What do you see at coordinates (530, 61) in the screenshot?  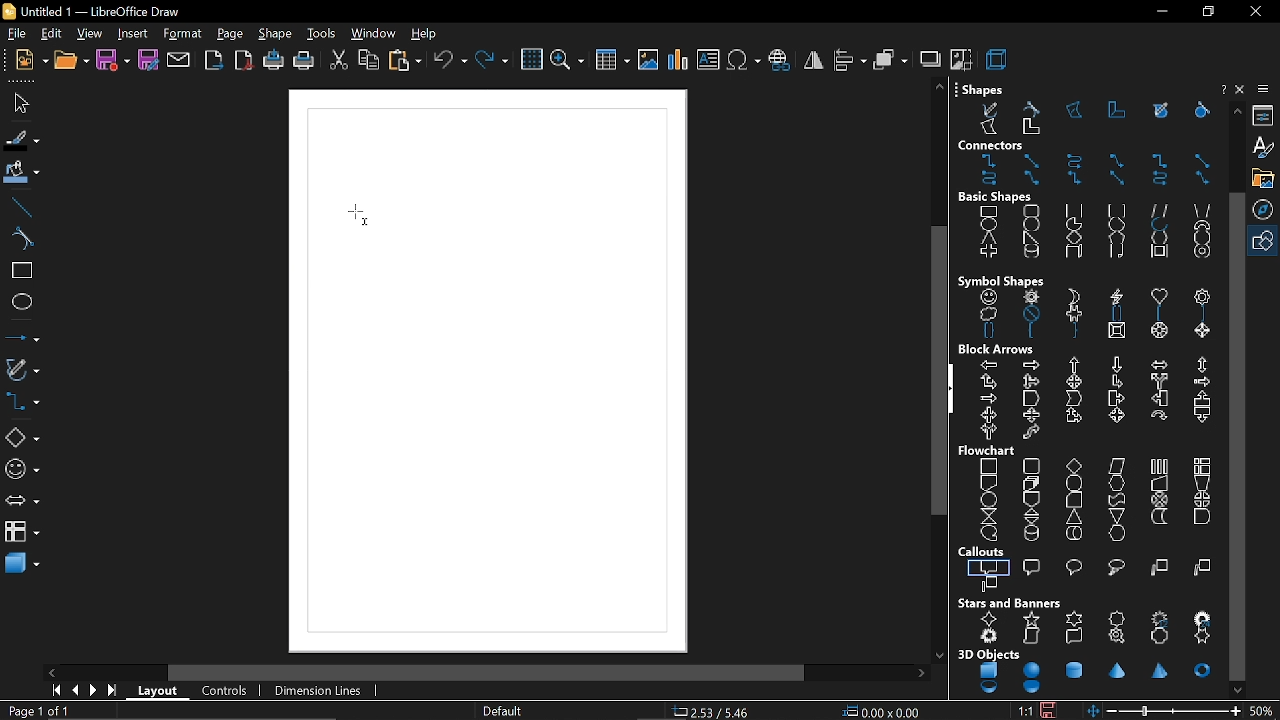 I see `grid` at bounding box center [530, 61].